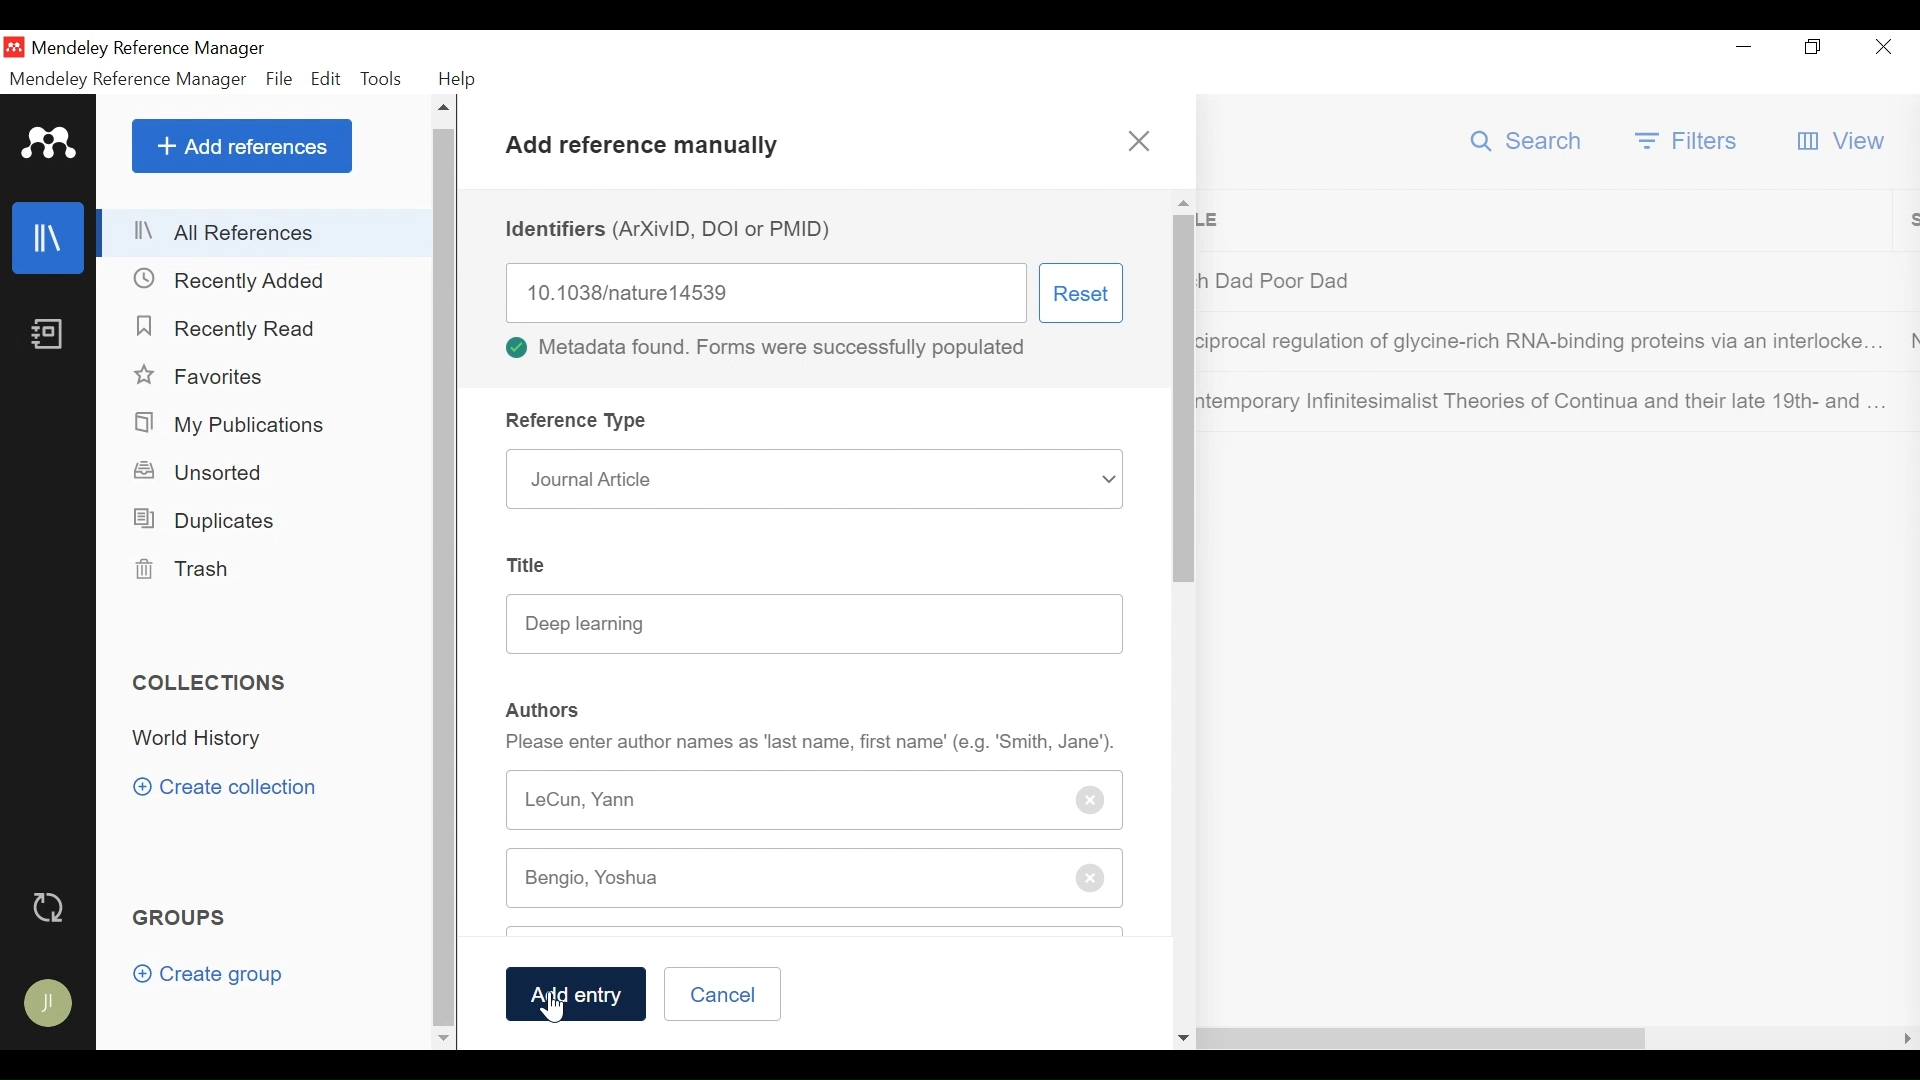 This screenshot has height=1080, width=1920. Describe the element at coordinates (1905, 1039) in the screenshot. I see `Scroll Right` at that location.